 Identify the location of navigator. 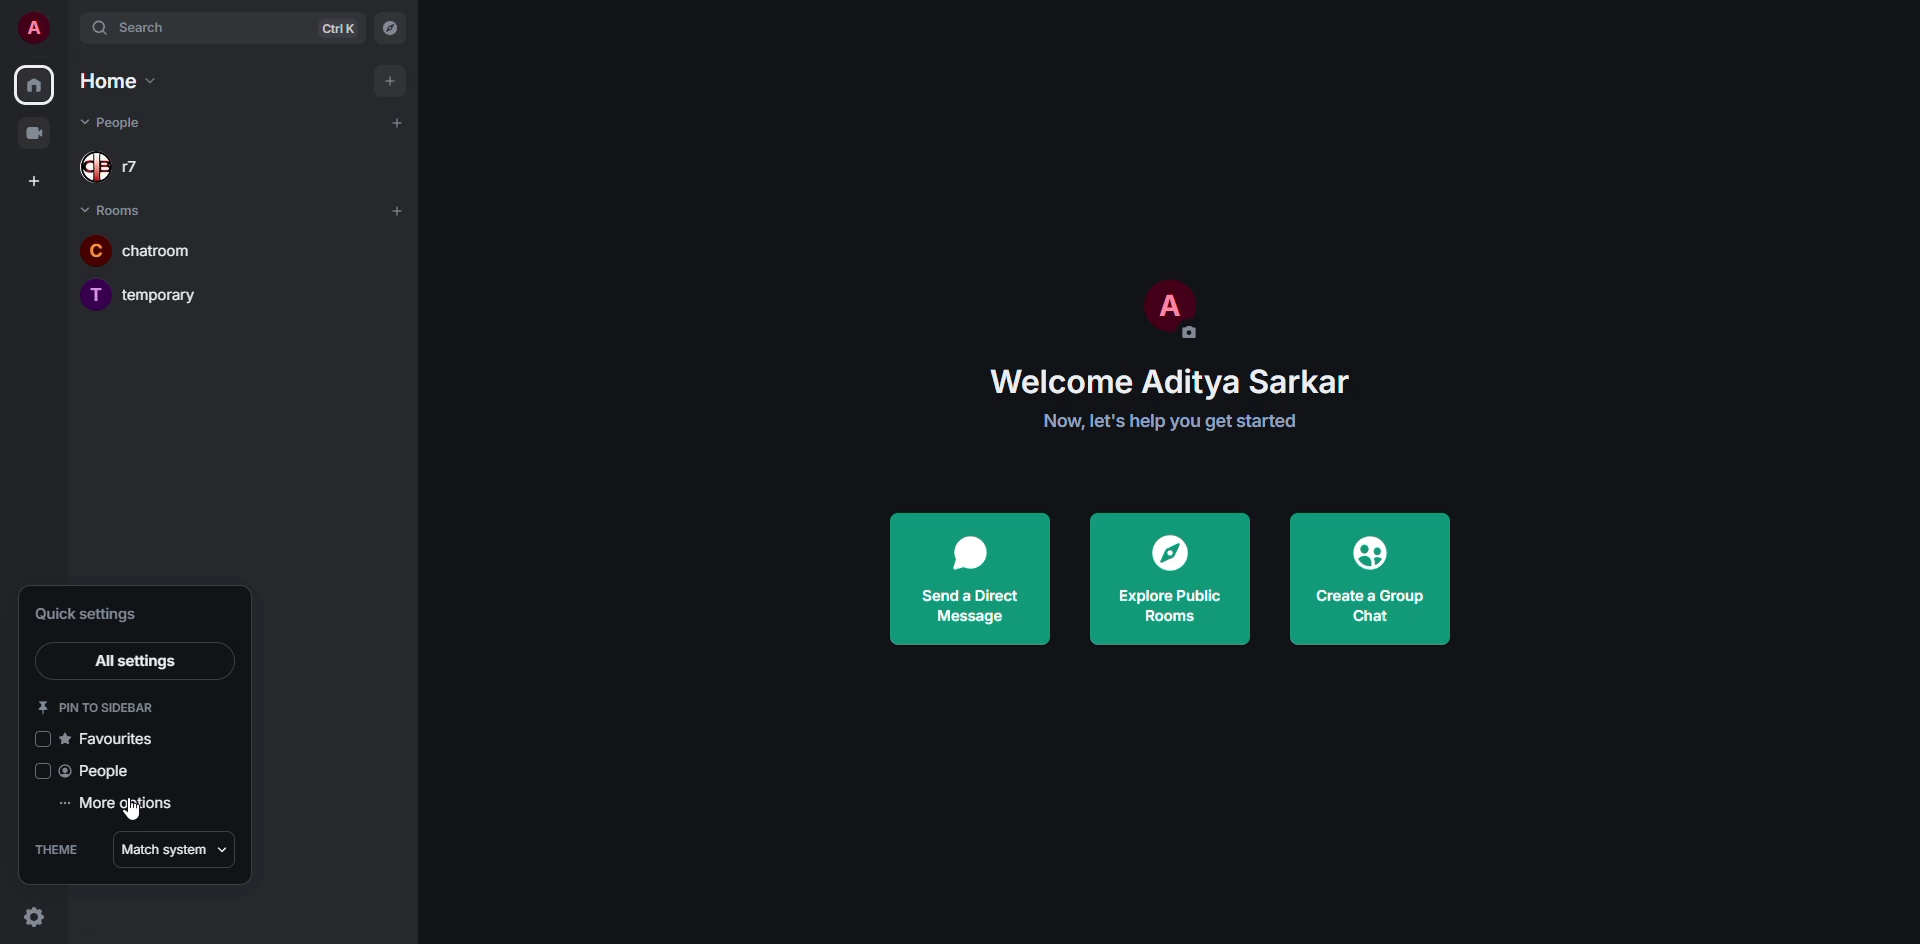
(392, 27).